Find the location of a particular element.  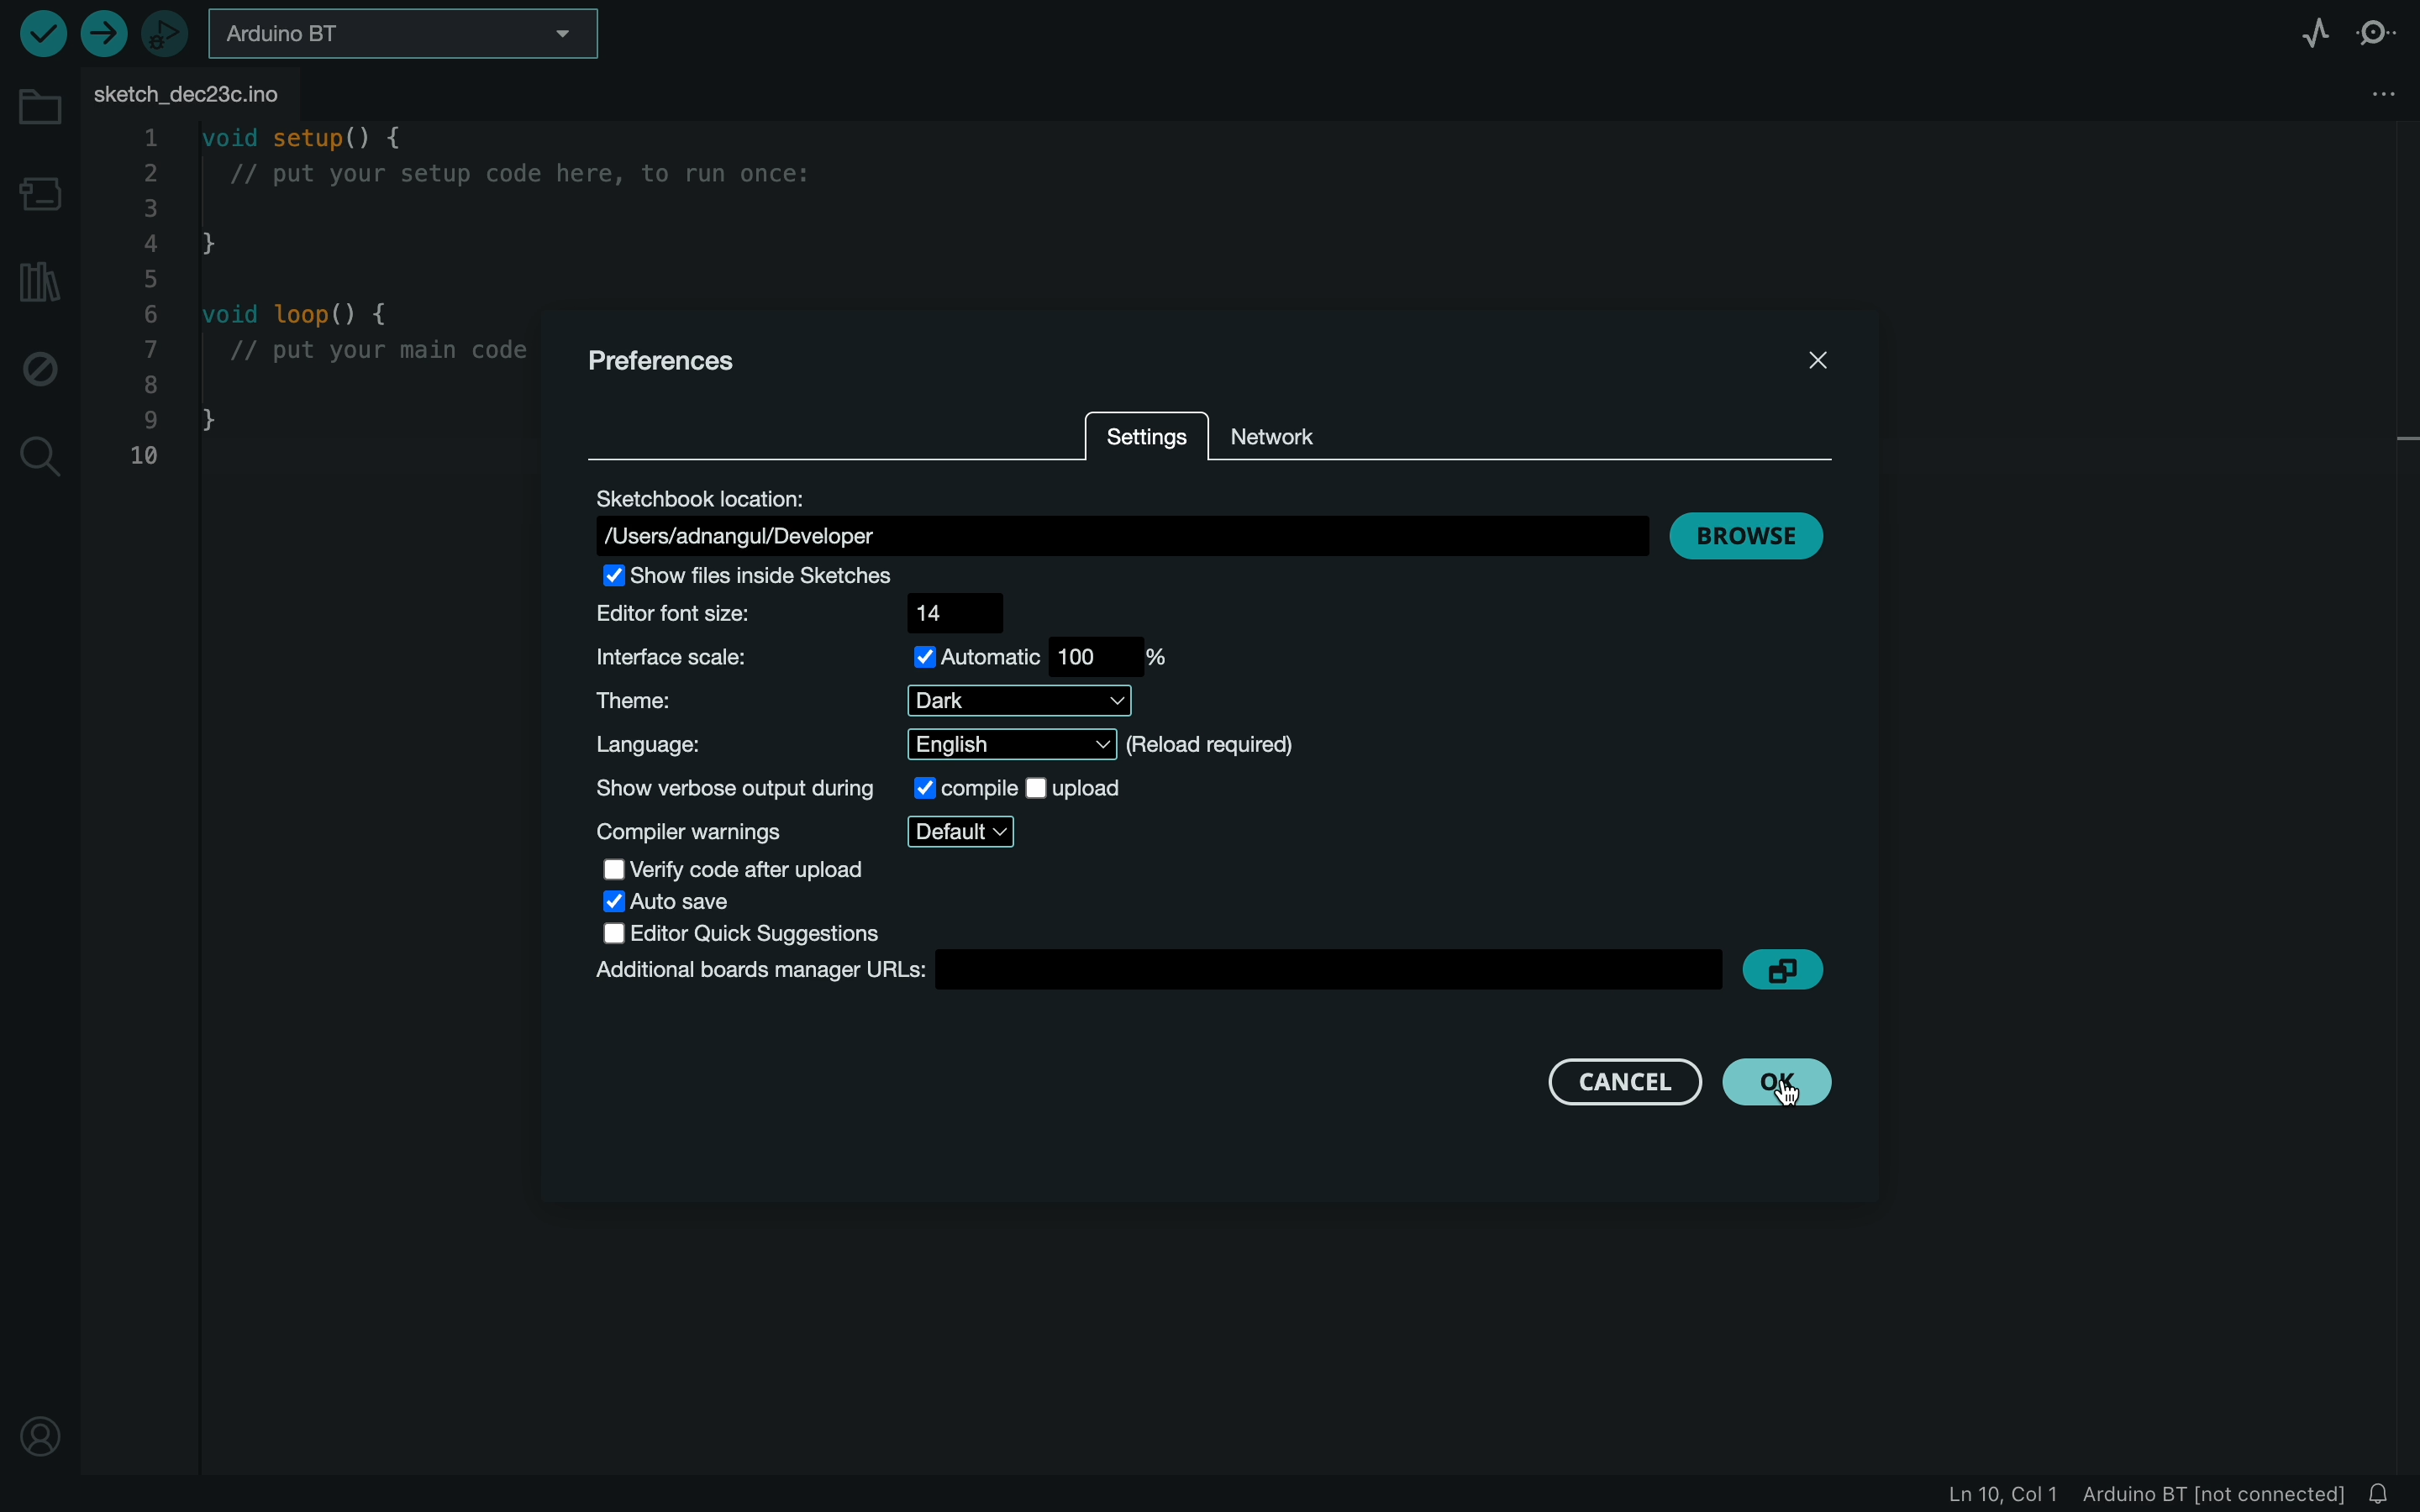

preferences is located at coordinates (680, 365).